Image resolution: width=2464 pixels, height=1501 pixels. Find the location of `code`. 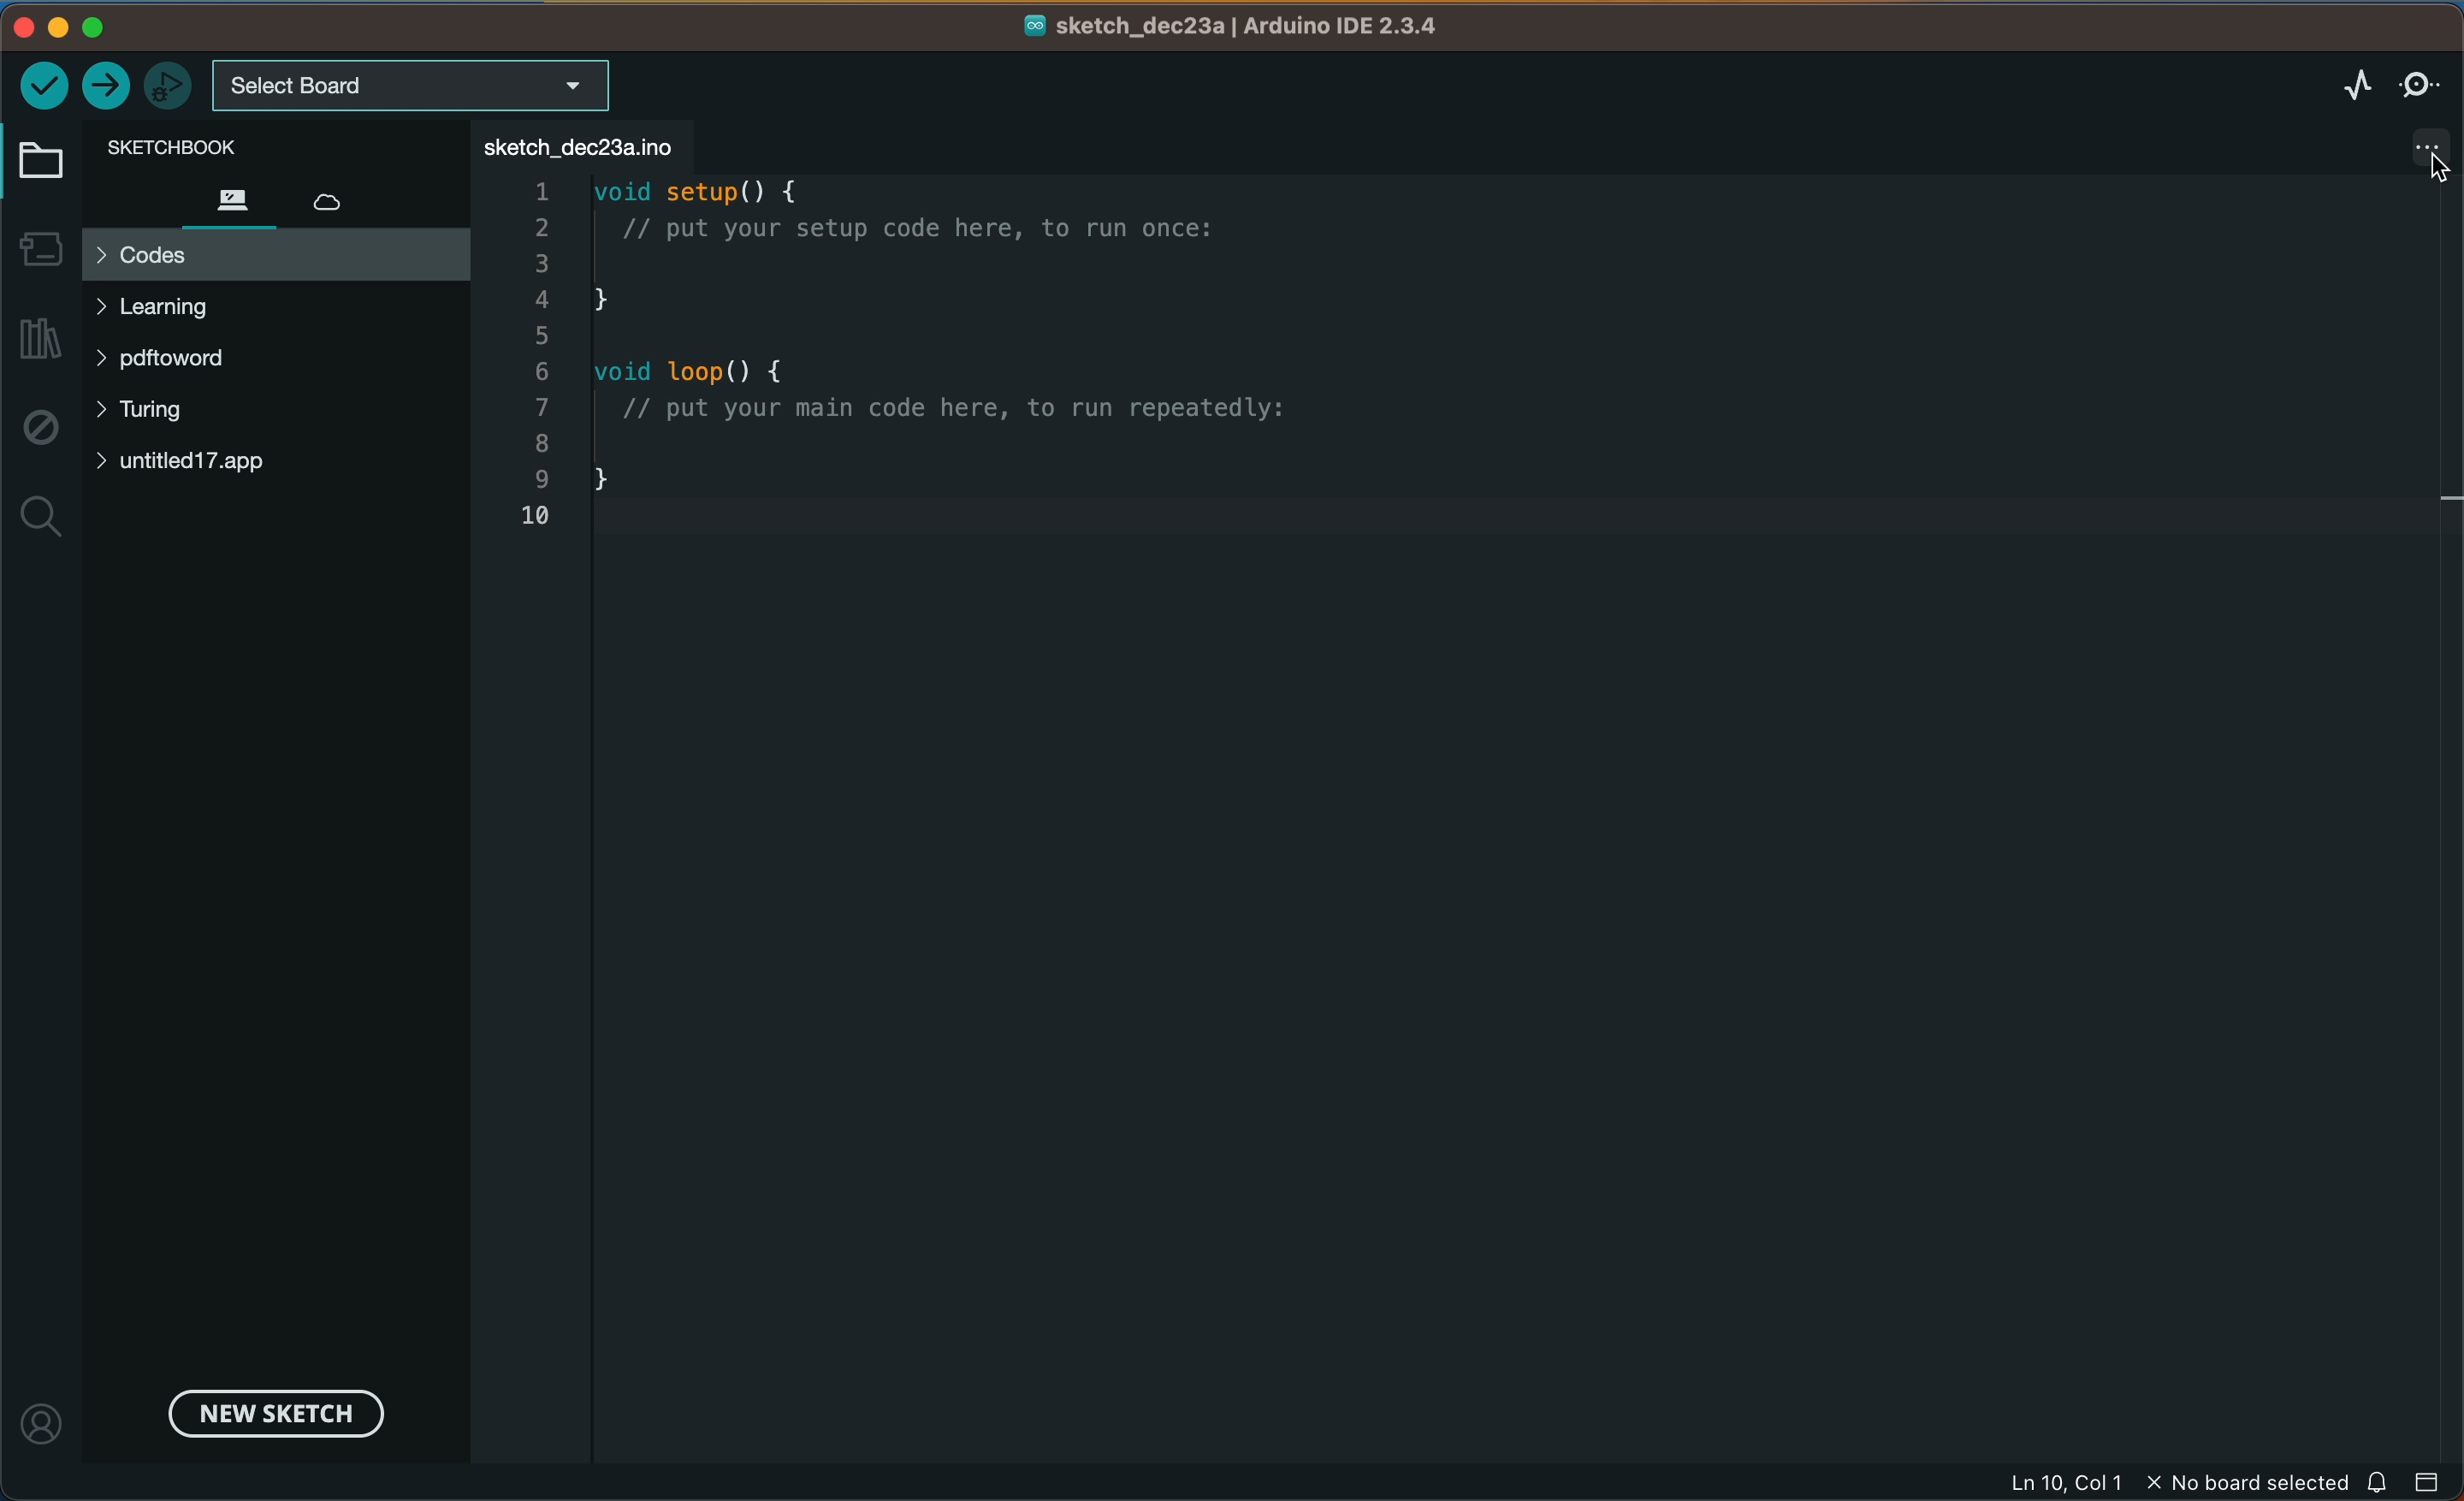

code is located at coordinates (980, 366).